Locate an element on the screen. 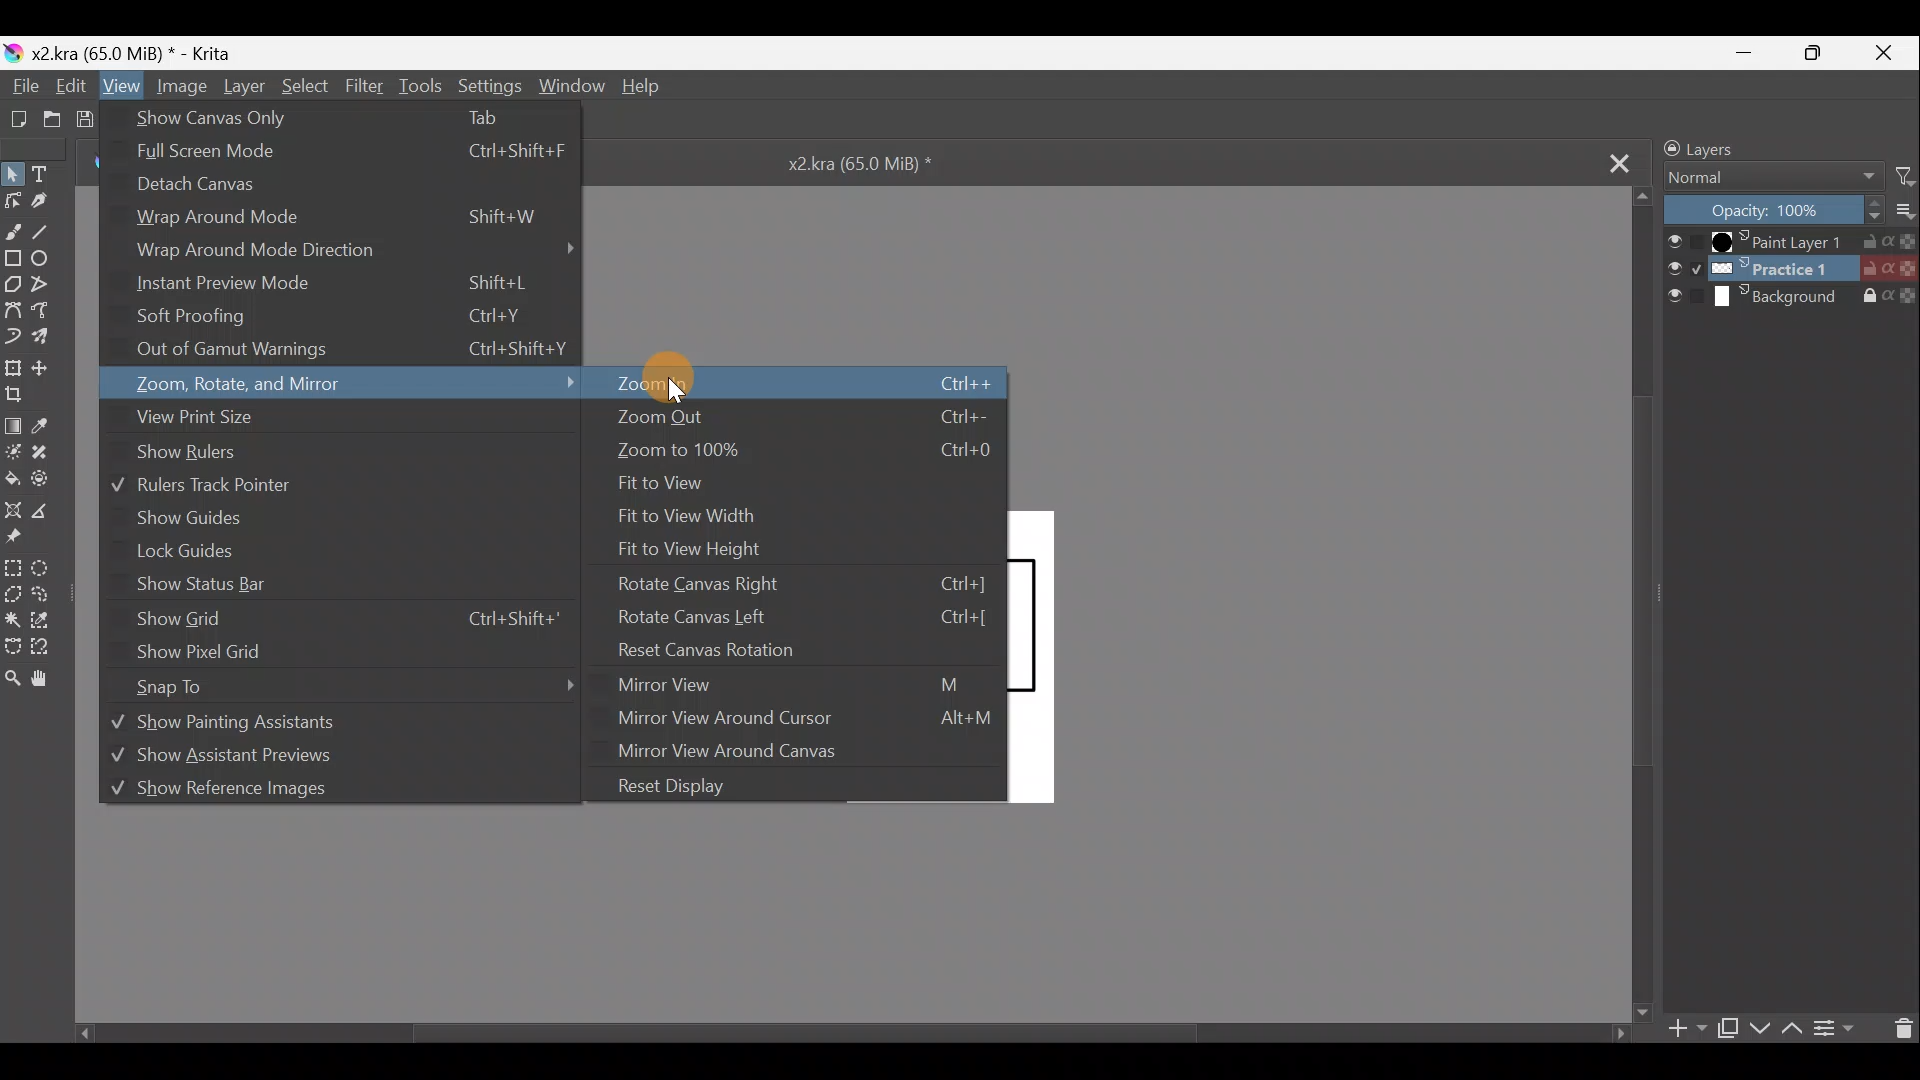  Fill a contiguous area of colour with colour/fill a selection is located at coordinates (12, 479).